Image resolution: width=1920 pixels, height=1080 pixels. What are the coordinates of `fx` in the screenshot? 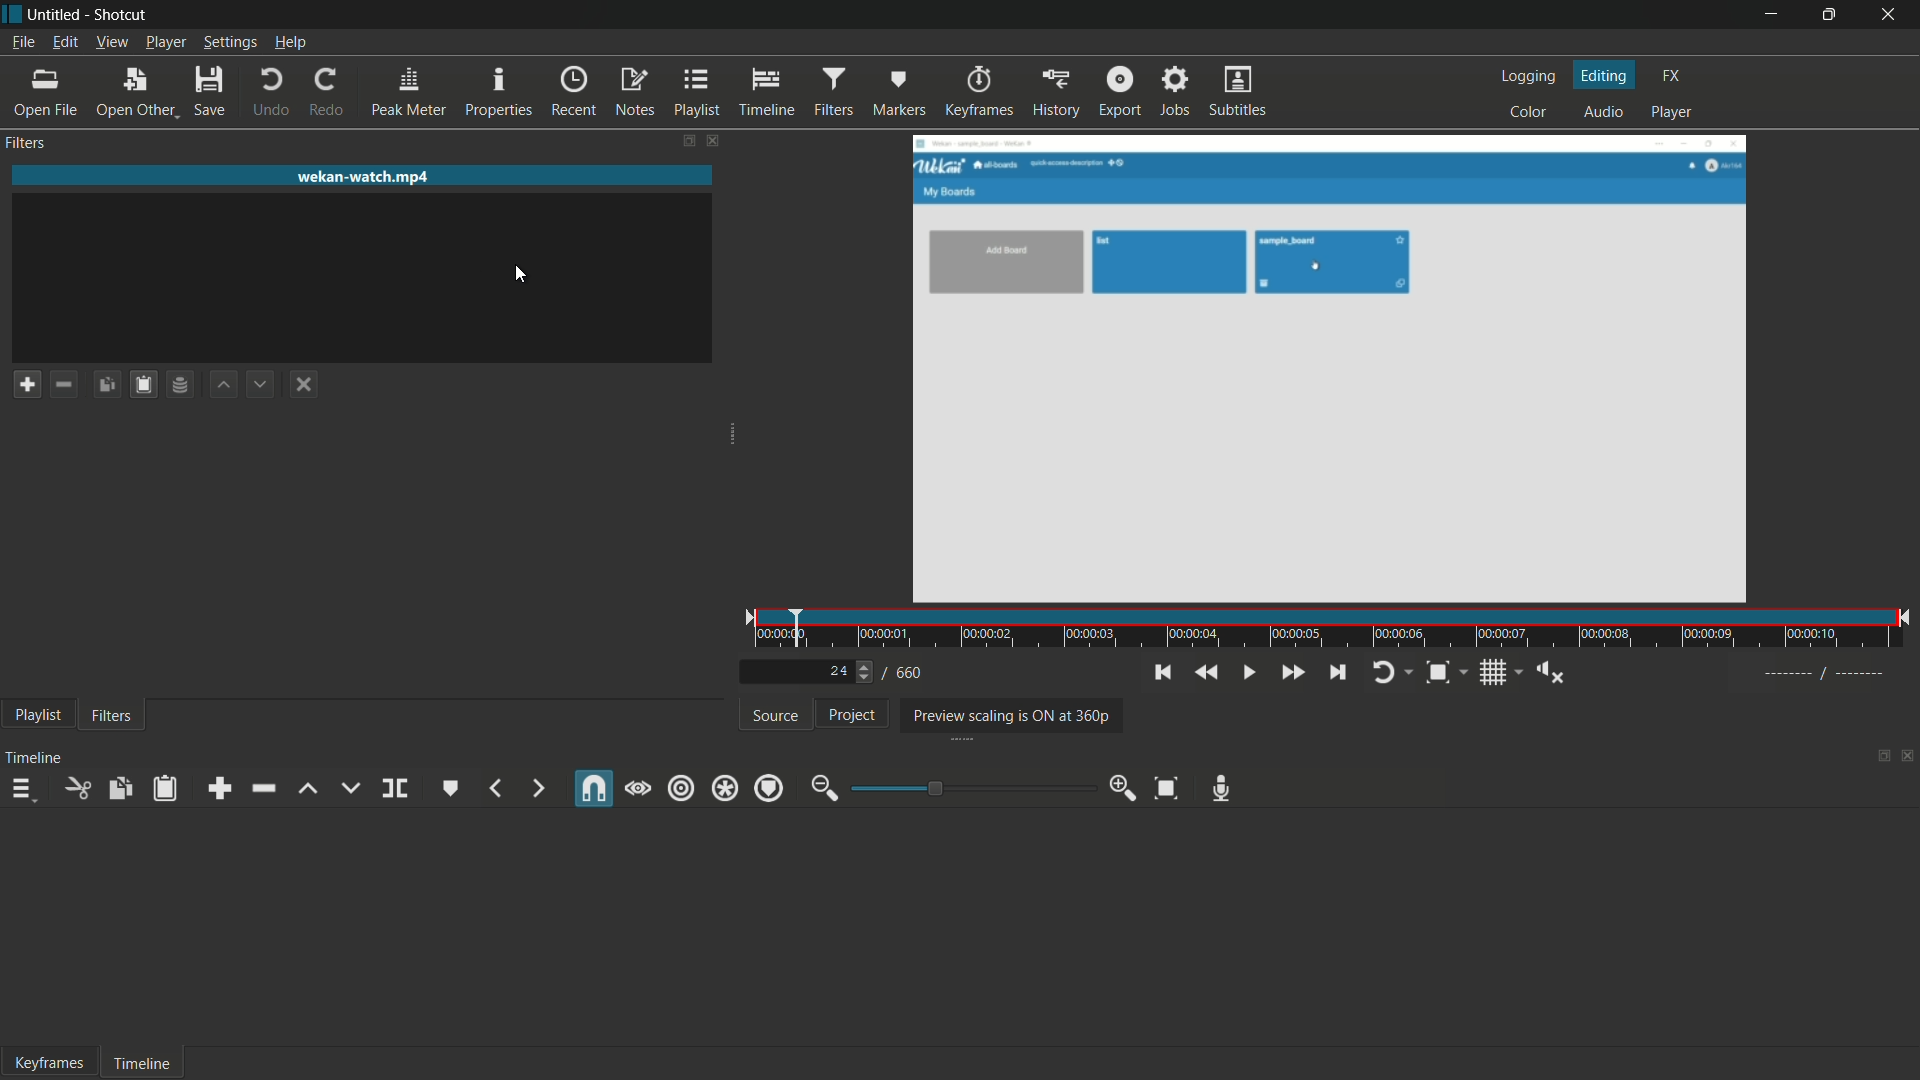 It's located at (1671, 73).